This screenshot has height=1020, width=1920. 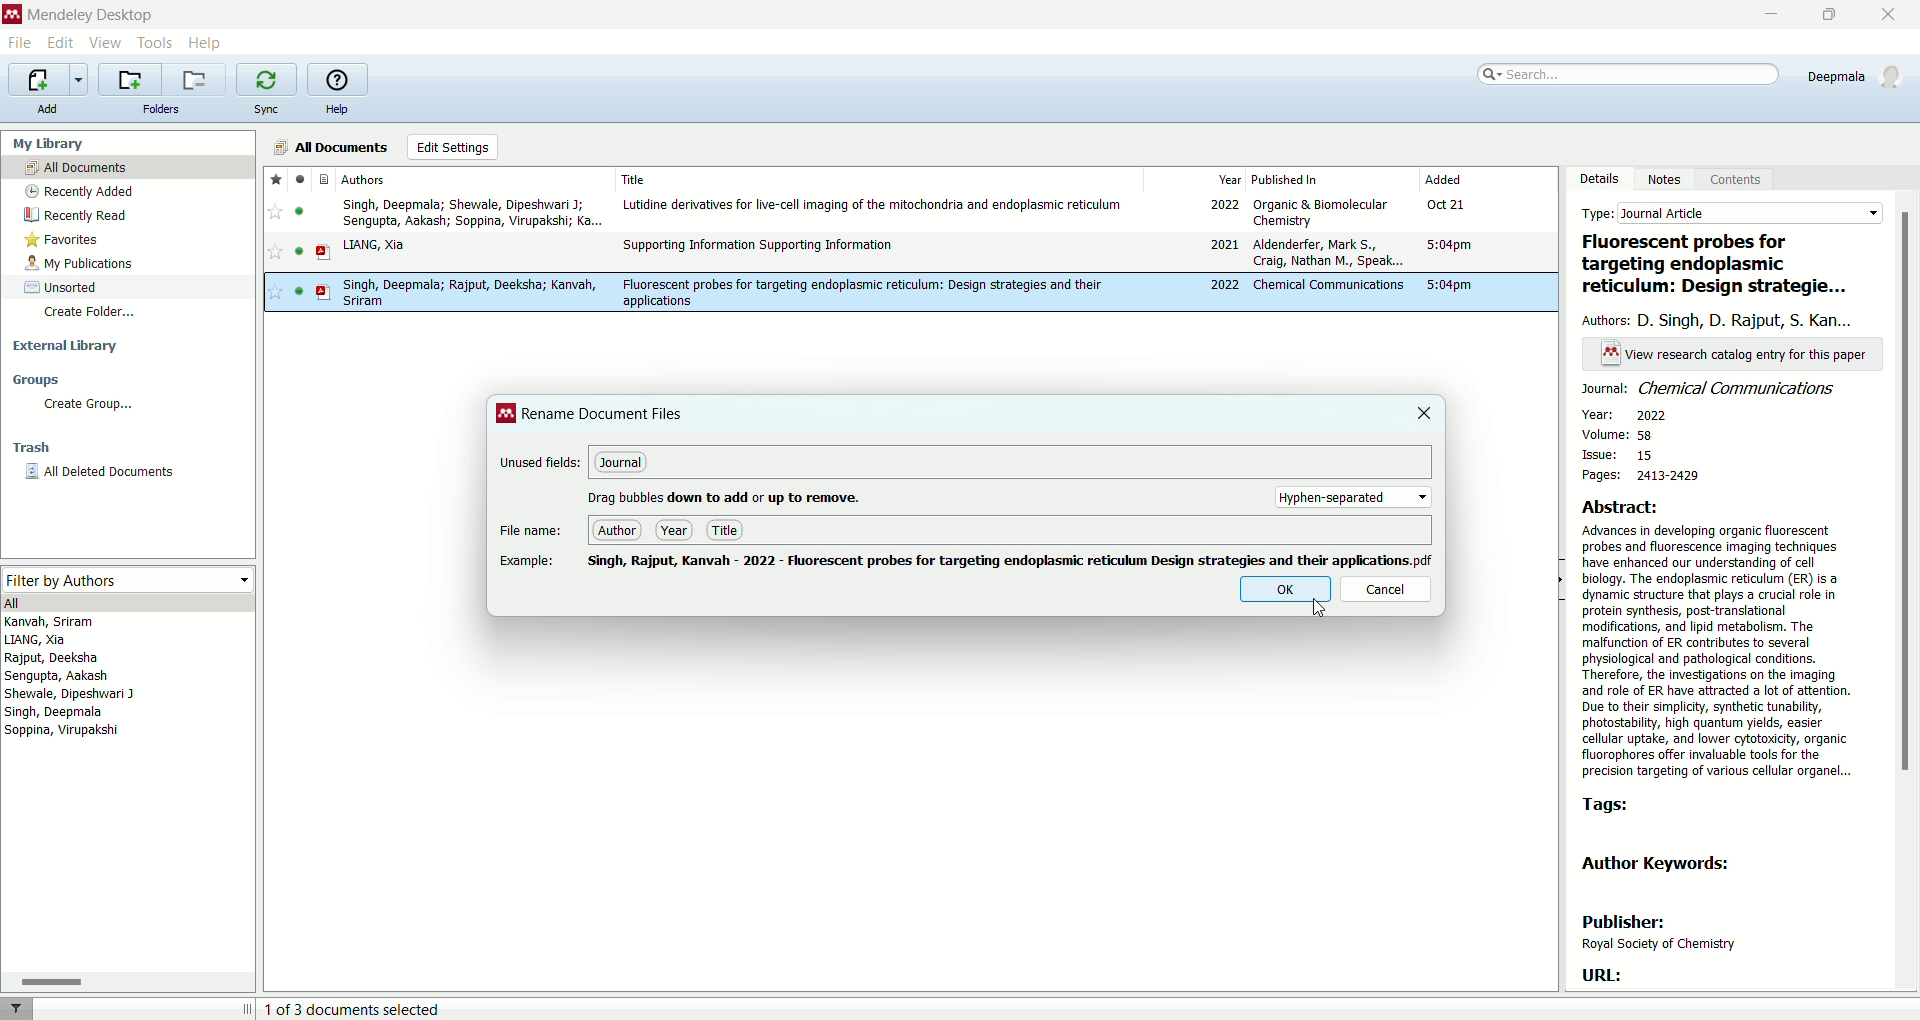 I want to click on favorites, so click(x=66, y=241).